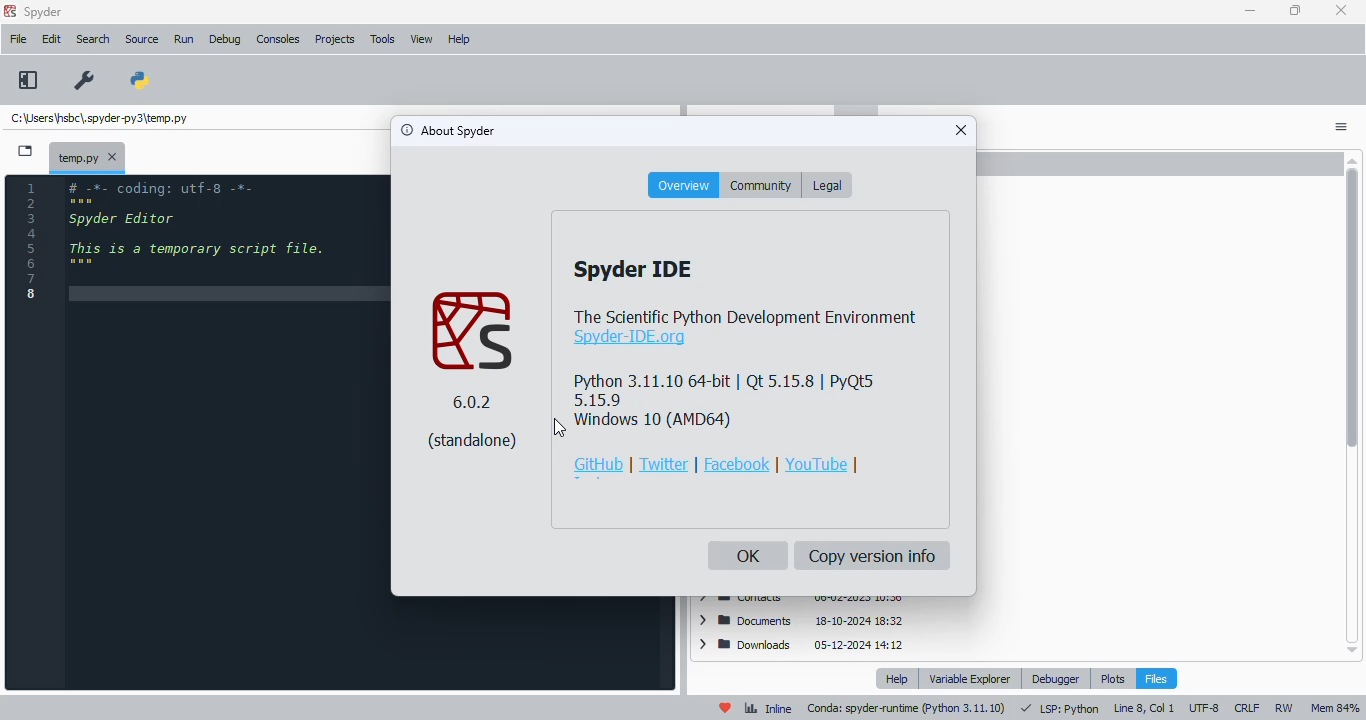  I want to click on GitHub, so click(600, 465).